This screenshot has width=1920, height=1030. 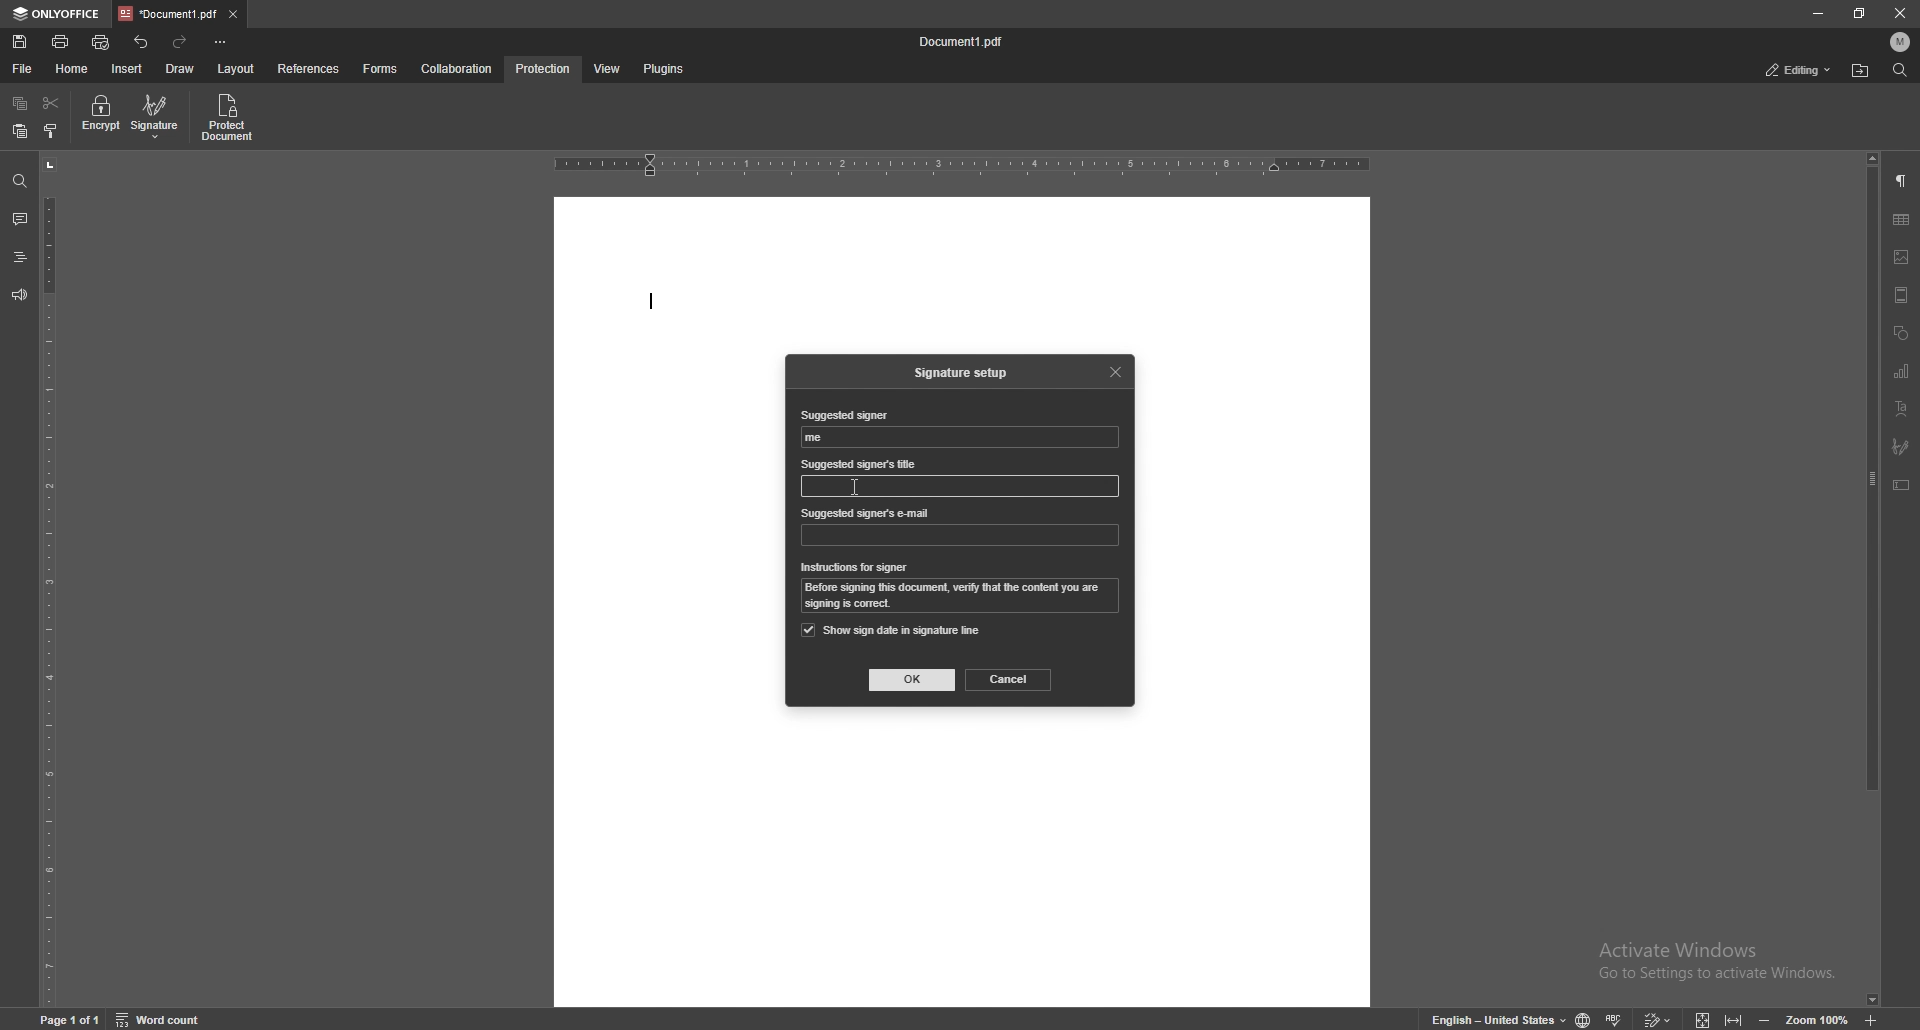 I want to click on typing start, so click(x=654, y=302).